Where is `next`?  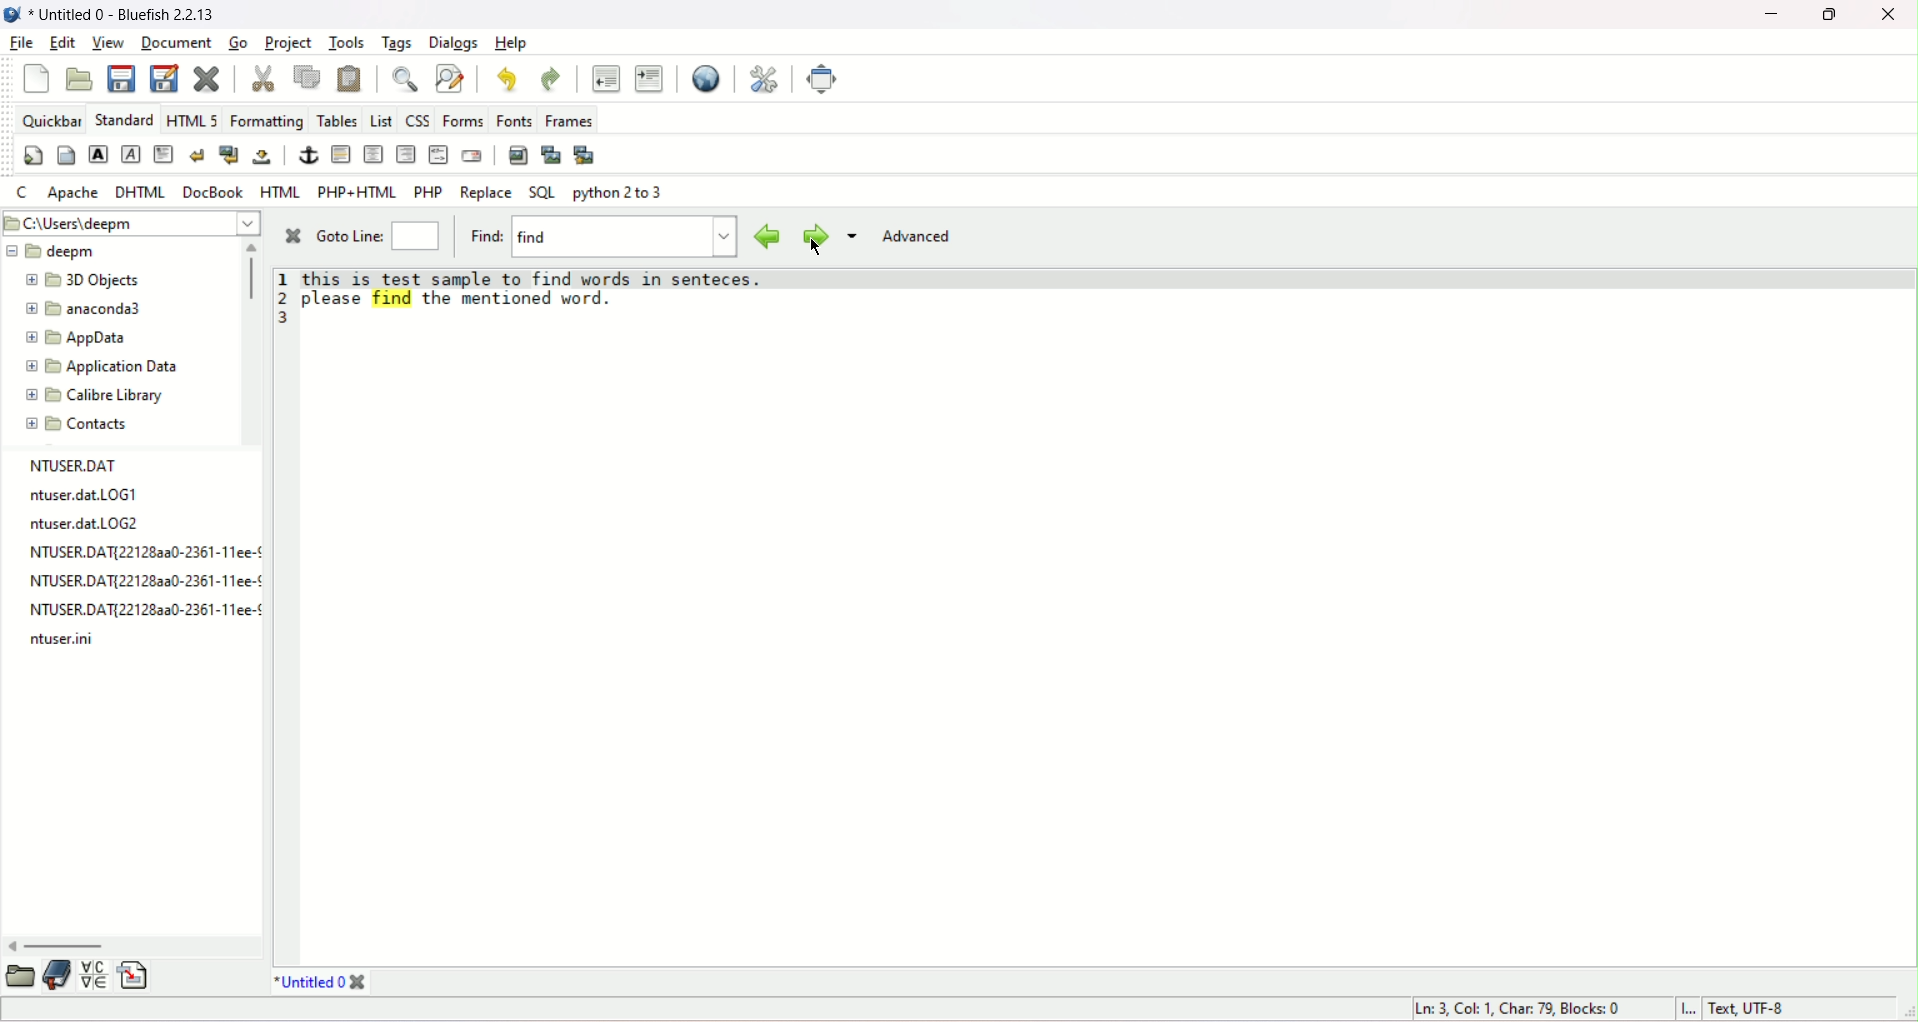 next is located at coordinates (812, 238).